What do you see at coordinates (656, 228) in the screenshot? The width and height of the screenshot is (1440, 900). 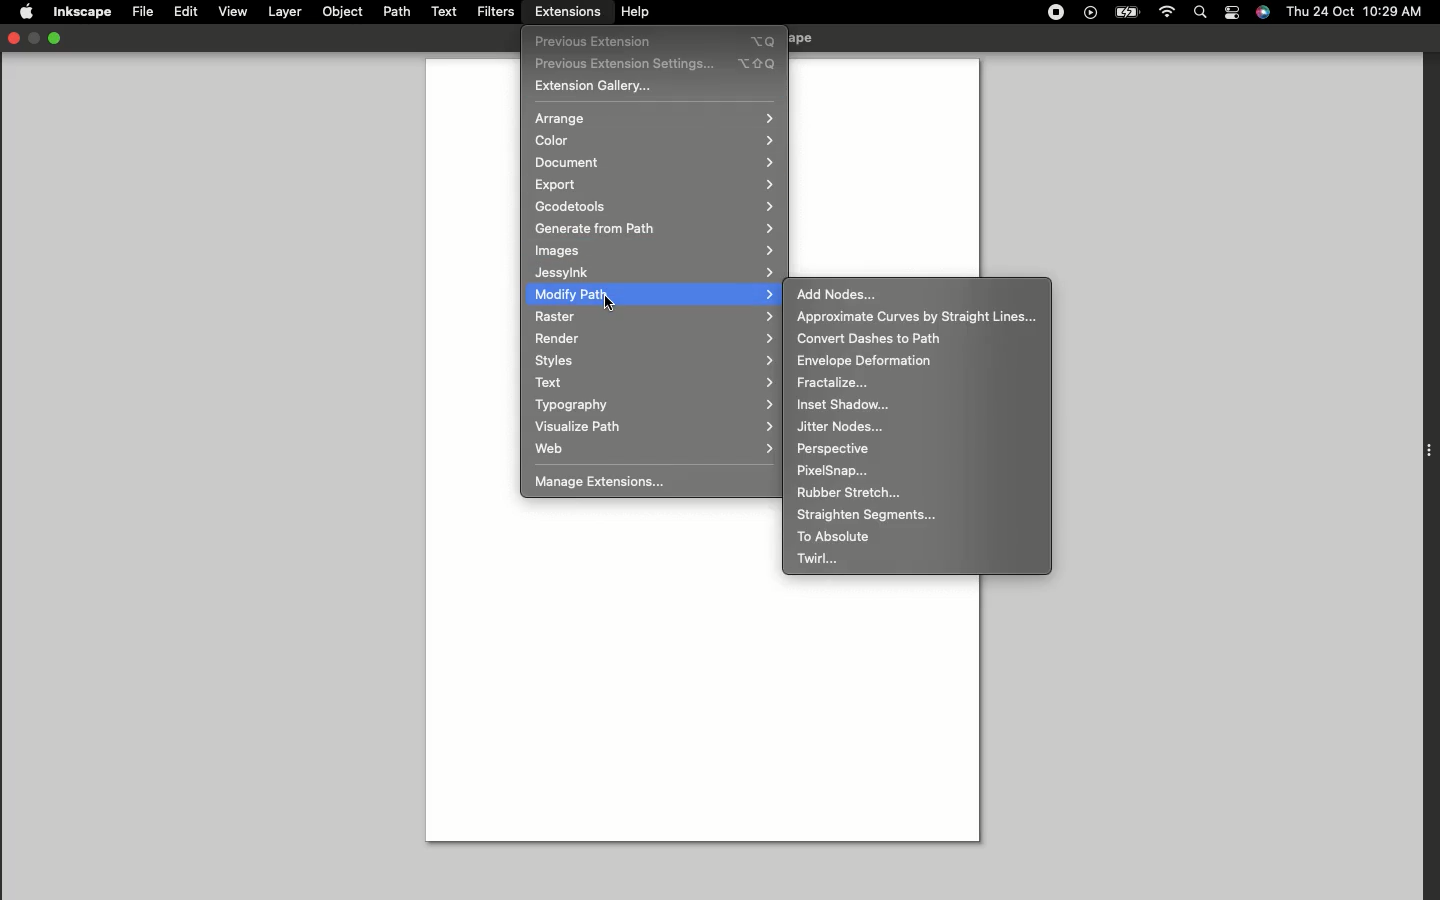 I see `Generate from path` at bounding box center [656, 228].